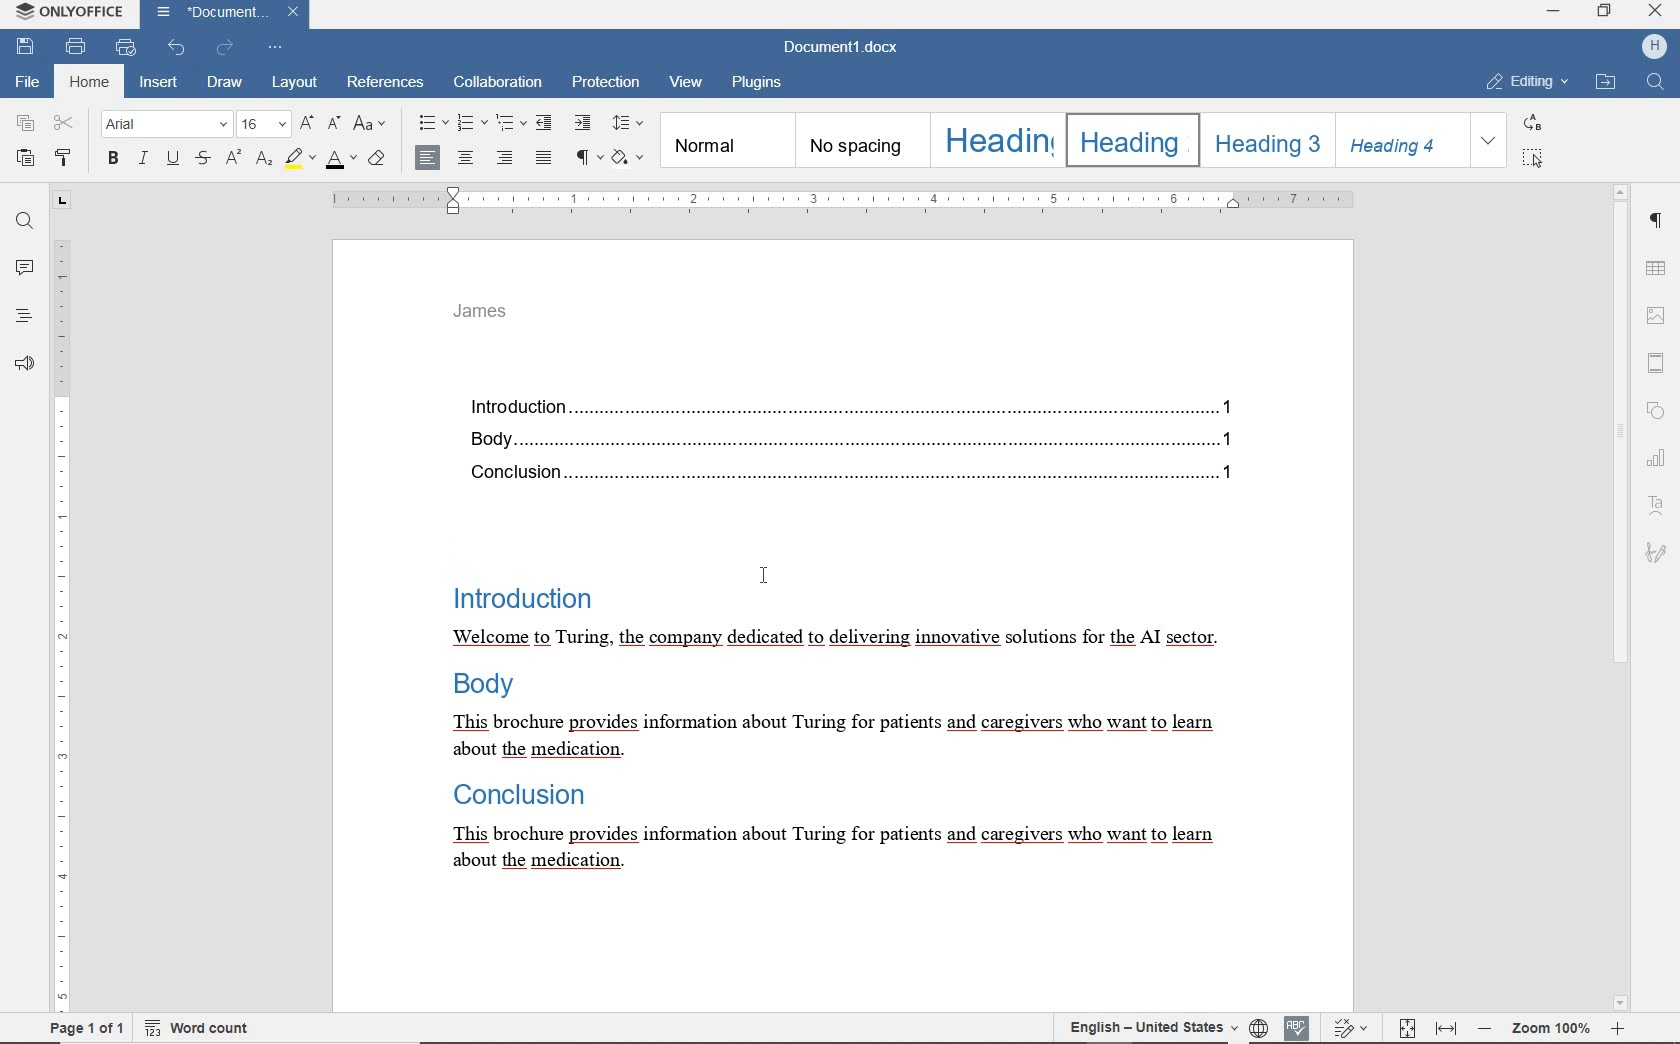 The width and height of the screenshot is (1680, 1044). Describe the element at coordinates (275, 46) in the screenshot. I see `customize quick access toolbar` at that location.